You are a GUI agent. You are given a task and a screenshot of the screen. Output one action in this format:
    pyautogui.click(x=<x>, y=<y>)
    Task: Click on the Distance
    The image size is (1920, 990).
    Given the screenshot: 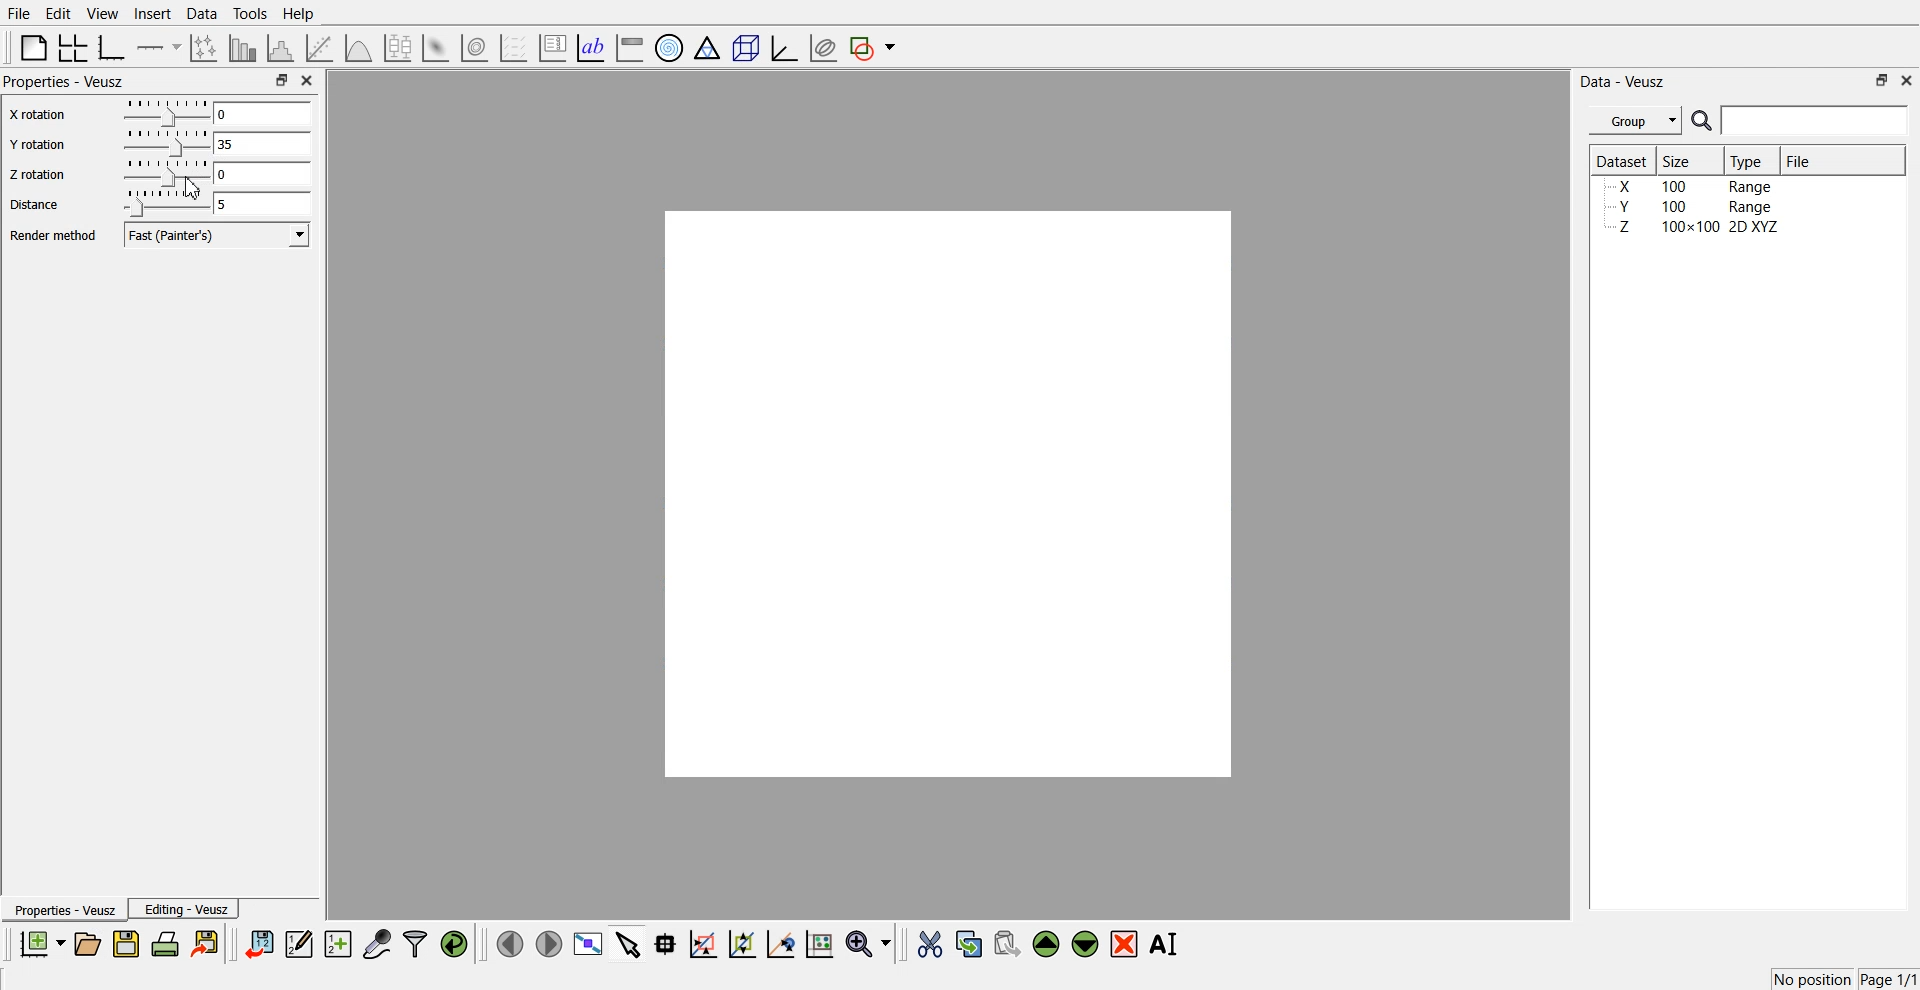 What is the action you would take?
    pyautogui.click(x=34, y=204)
    